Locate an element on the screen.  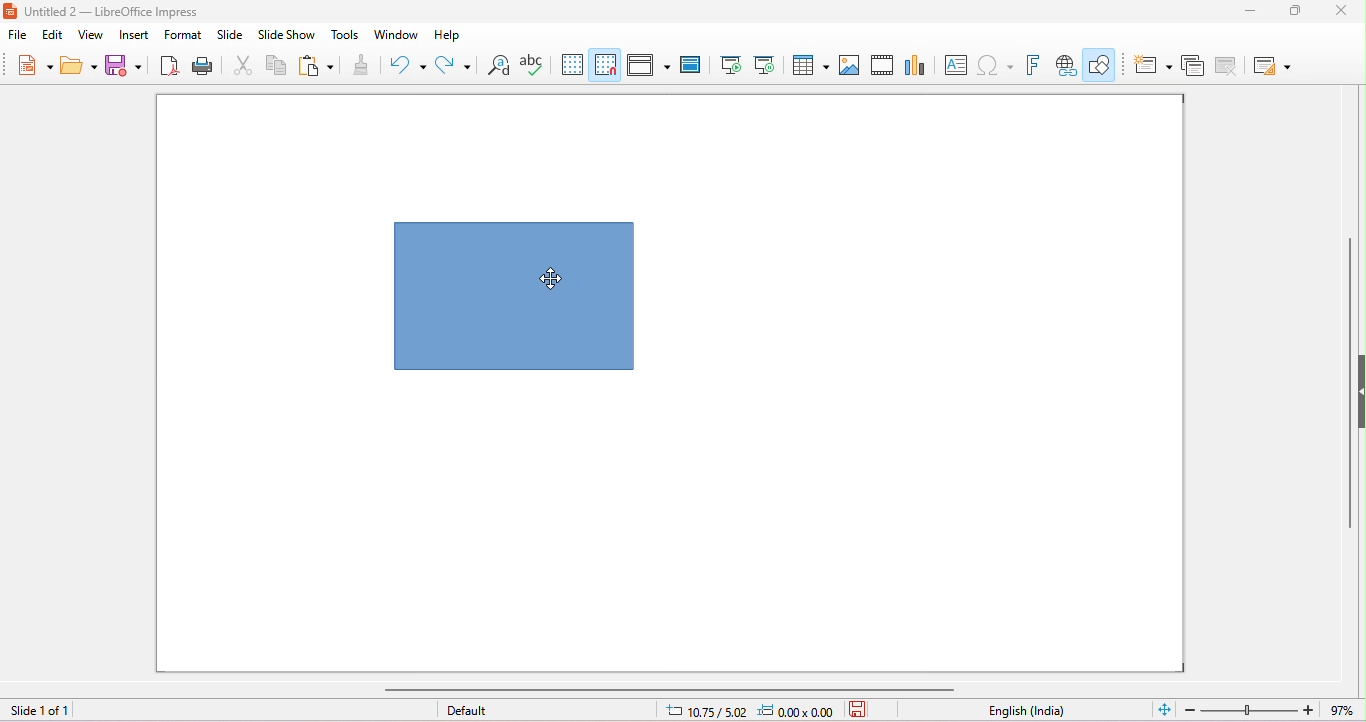
undo is located at coordinates (406, 65).